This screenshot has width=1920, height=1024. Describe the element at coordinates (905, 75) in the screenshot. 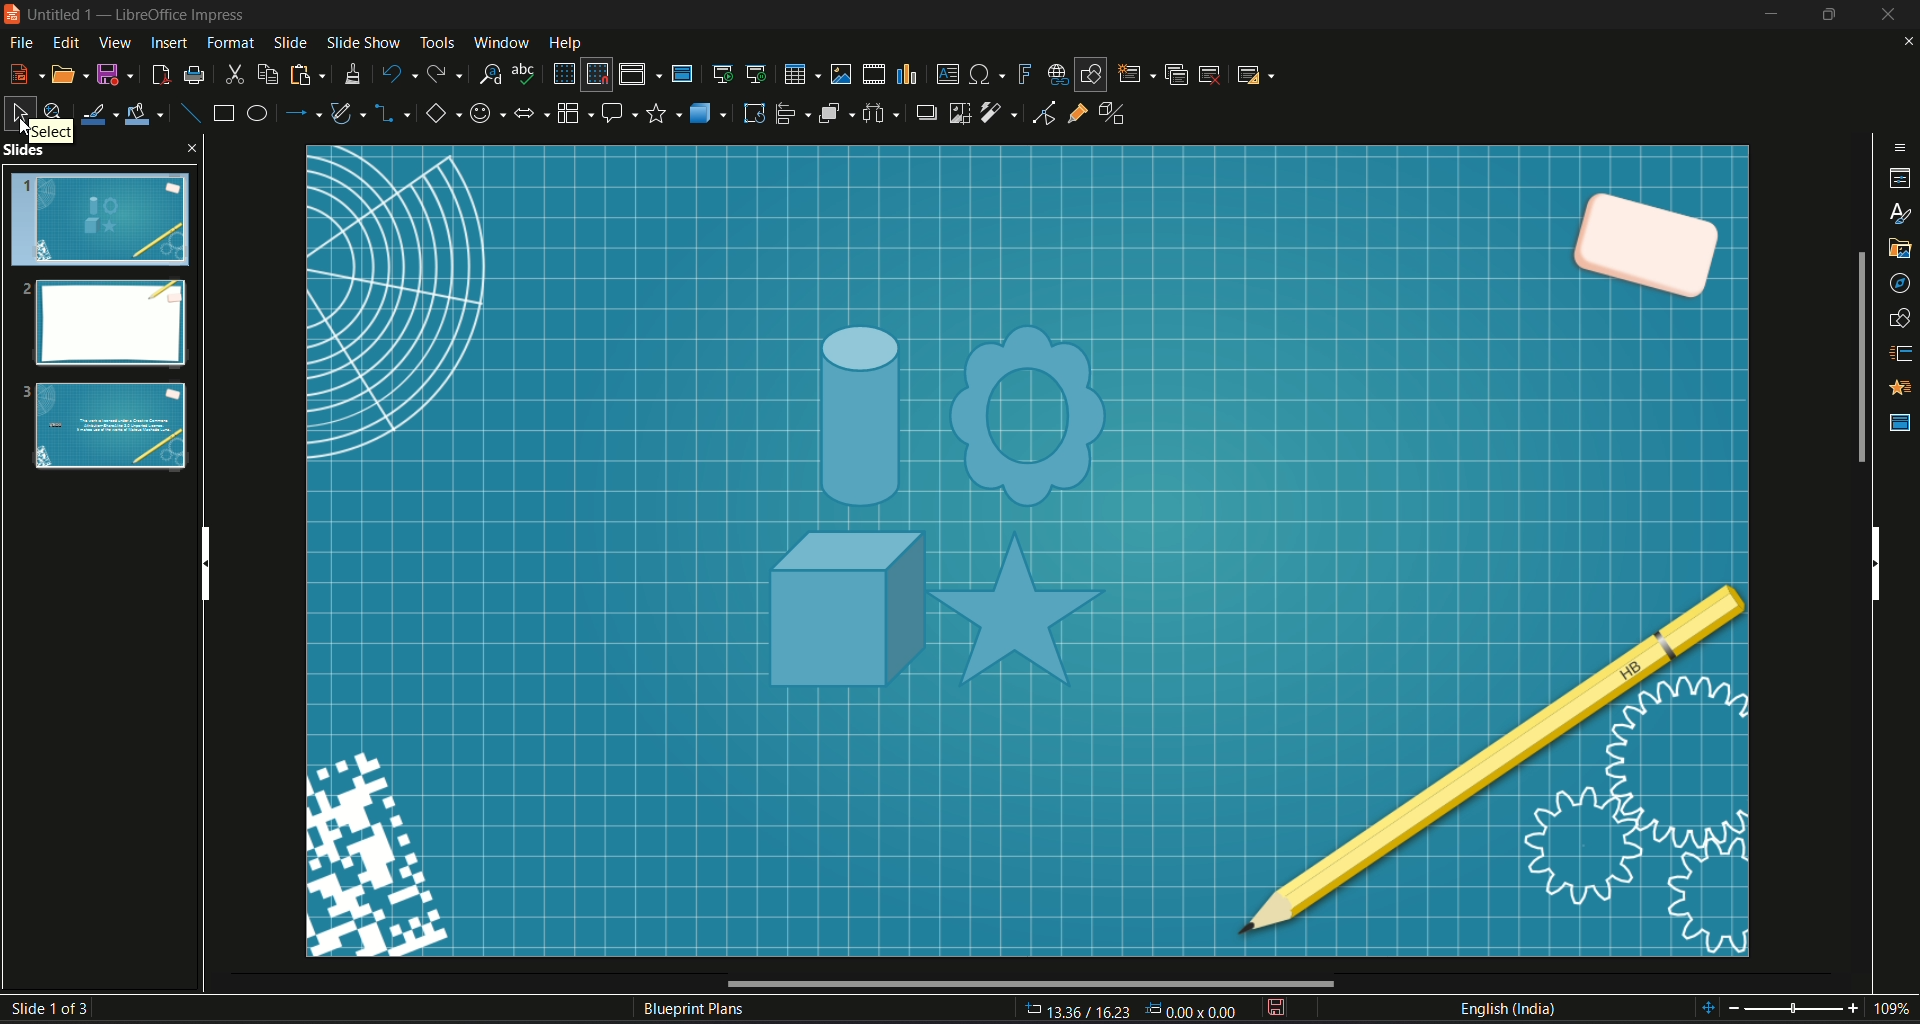

I see `insert chart` at that location.